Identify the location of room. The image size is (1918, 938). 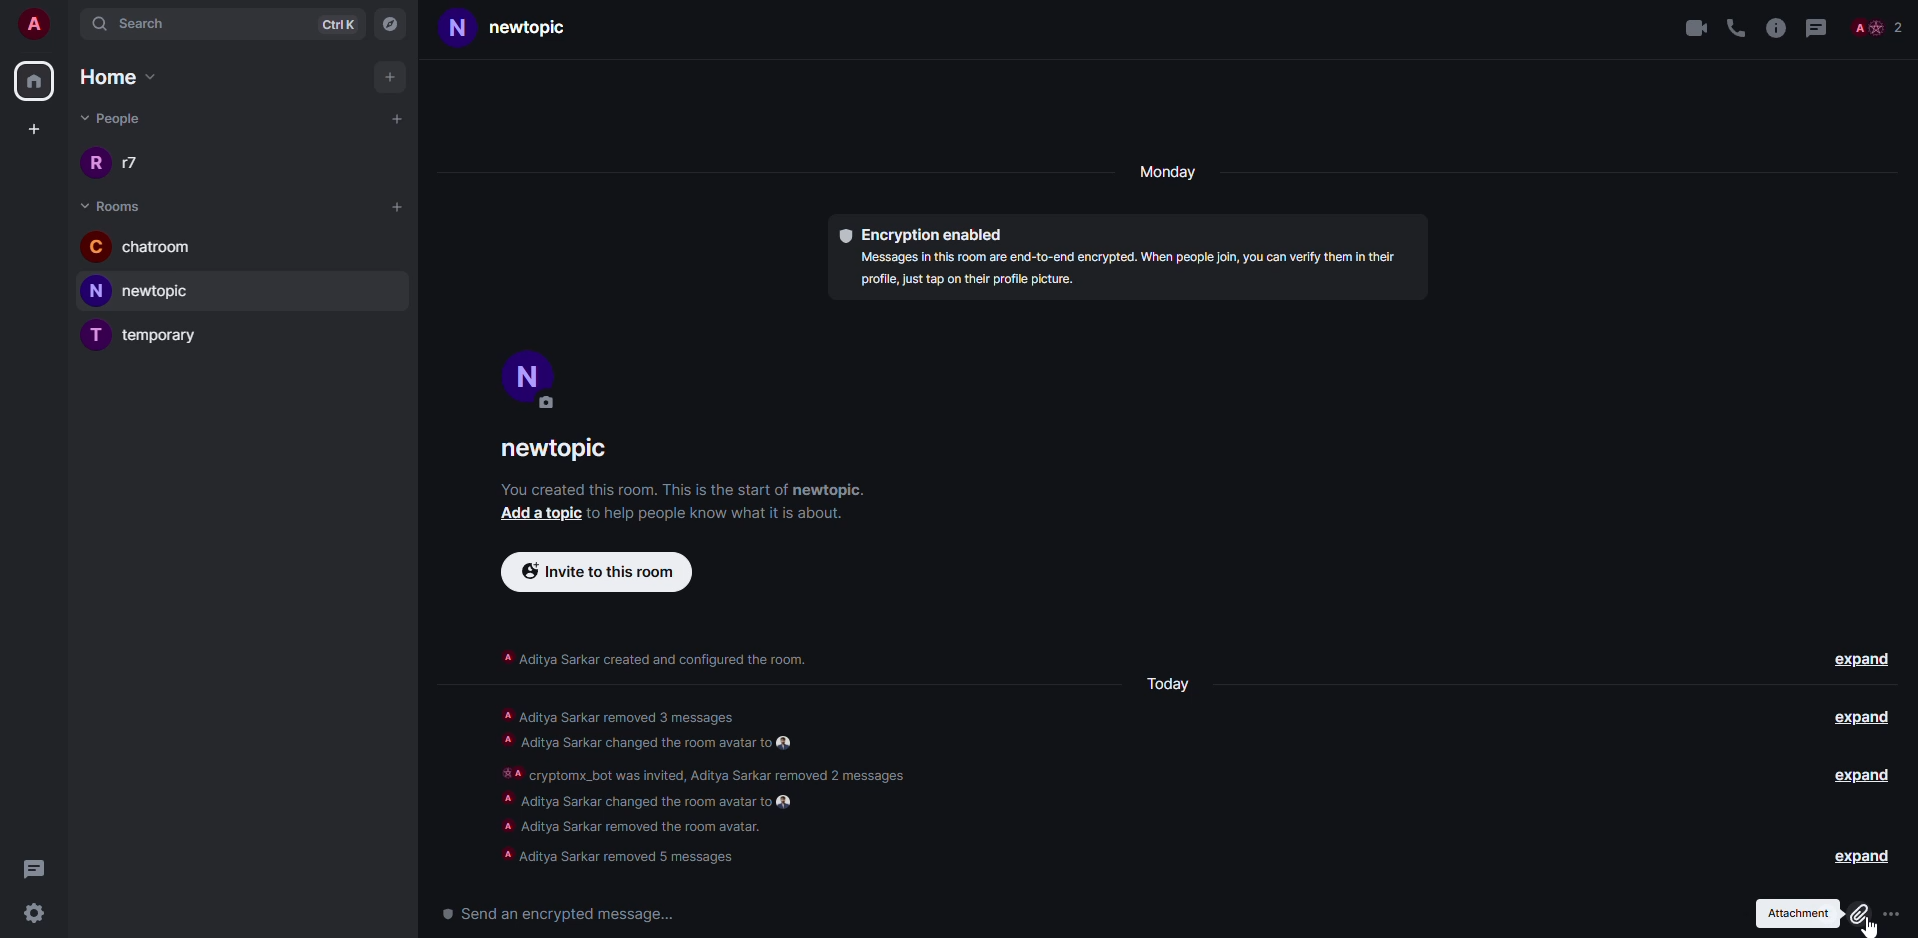
(155, 335).